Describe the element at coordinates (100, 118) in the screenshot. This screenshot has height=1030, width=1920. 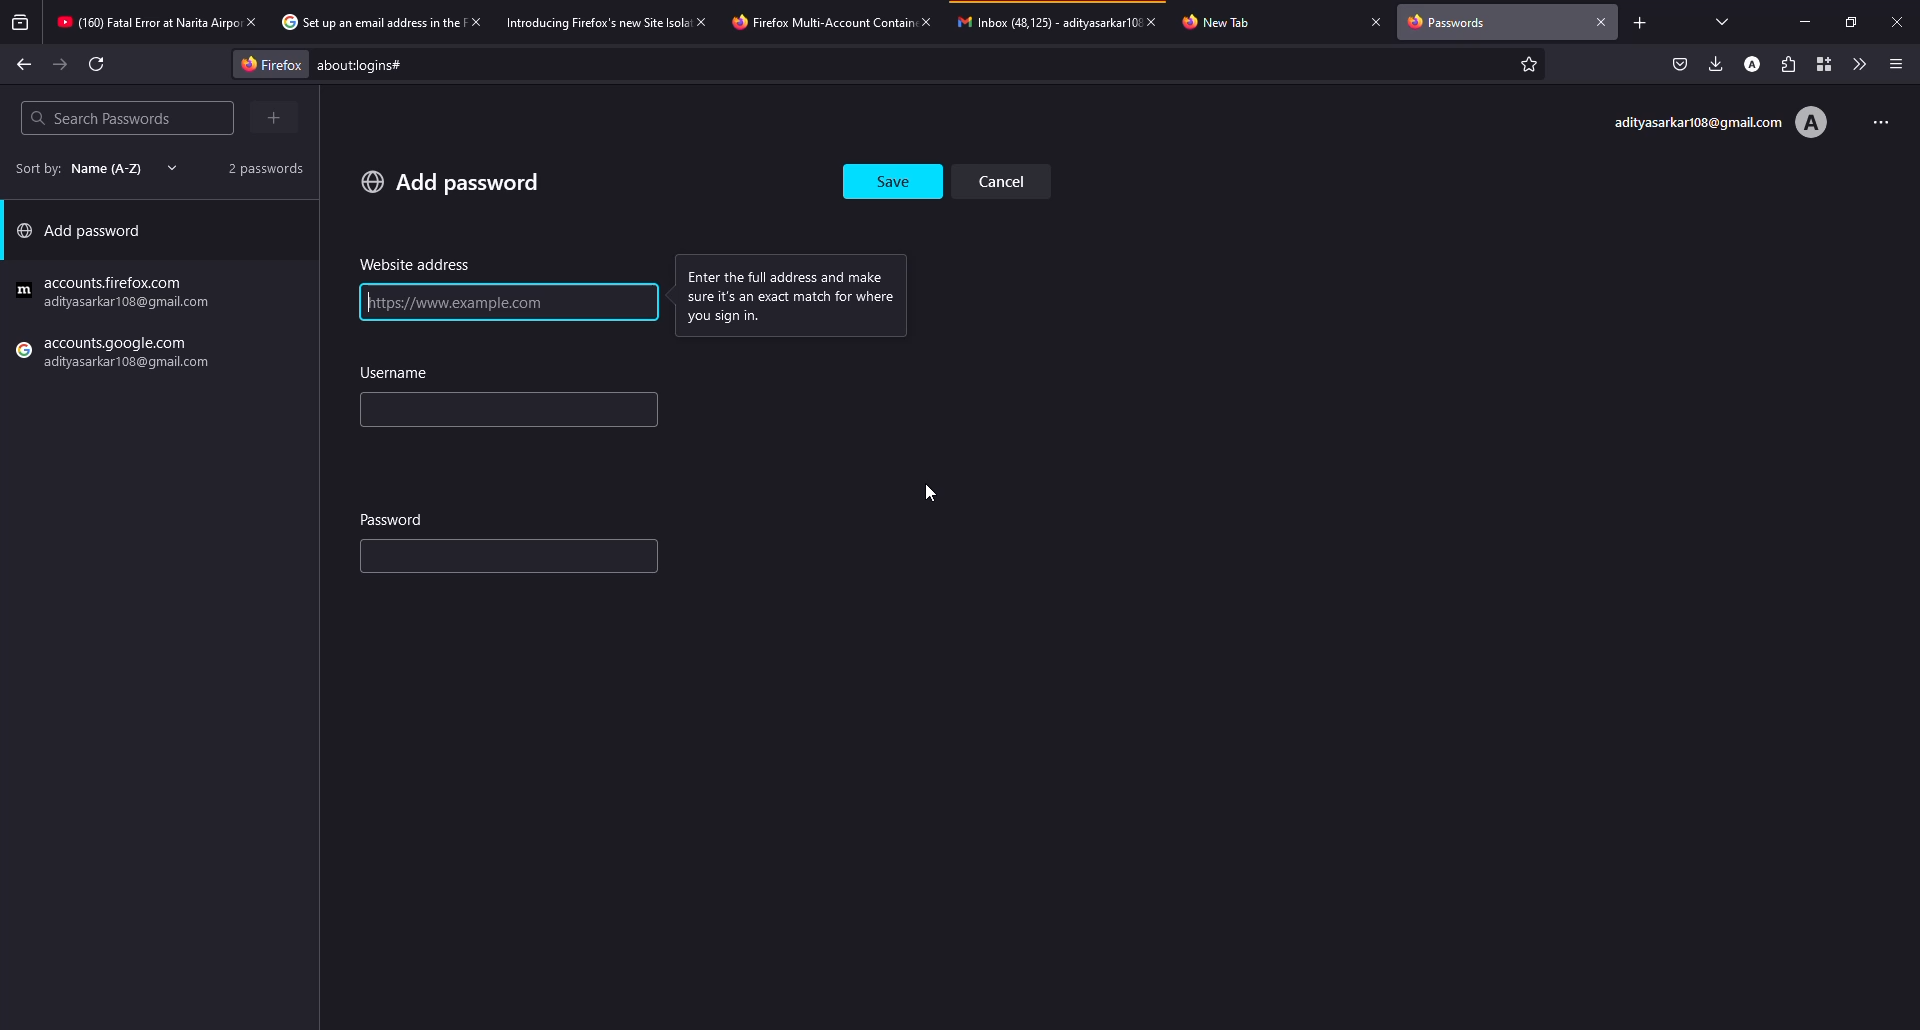
I see `search` at that location.